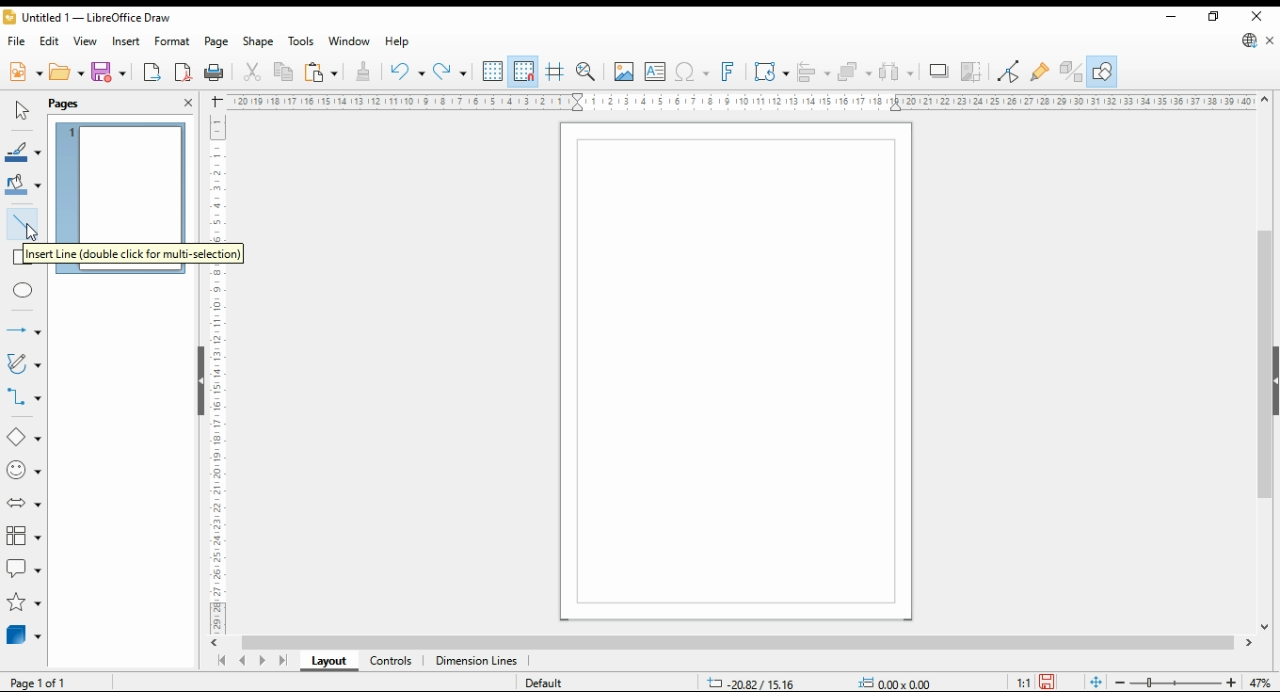 Image resolution: width=1280 pixels, height=692 pixels. Describe the element at coordinates (22, 603) in the screenshot. I see `stars and banners` at that location.